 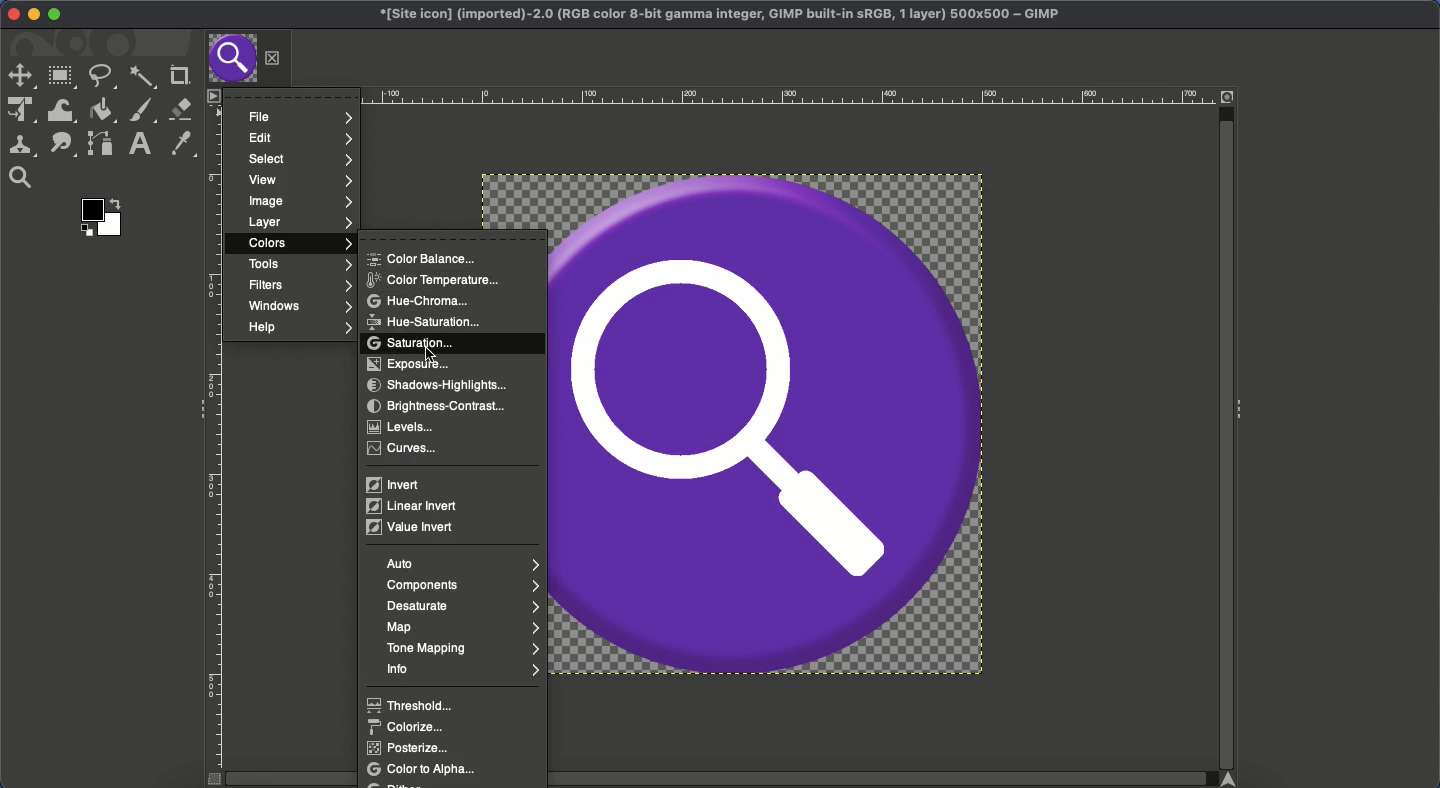 I want to click on Hue chroma, so click(x=425, y=301).